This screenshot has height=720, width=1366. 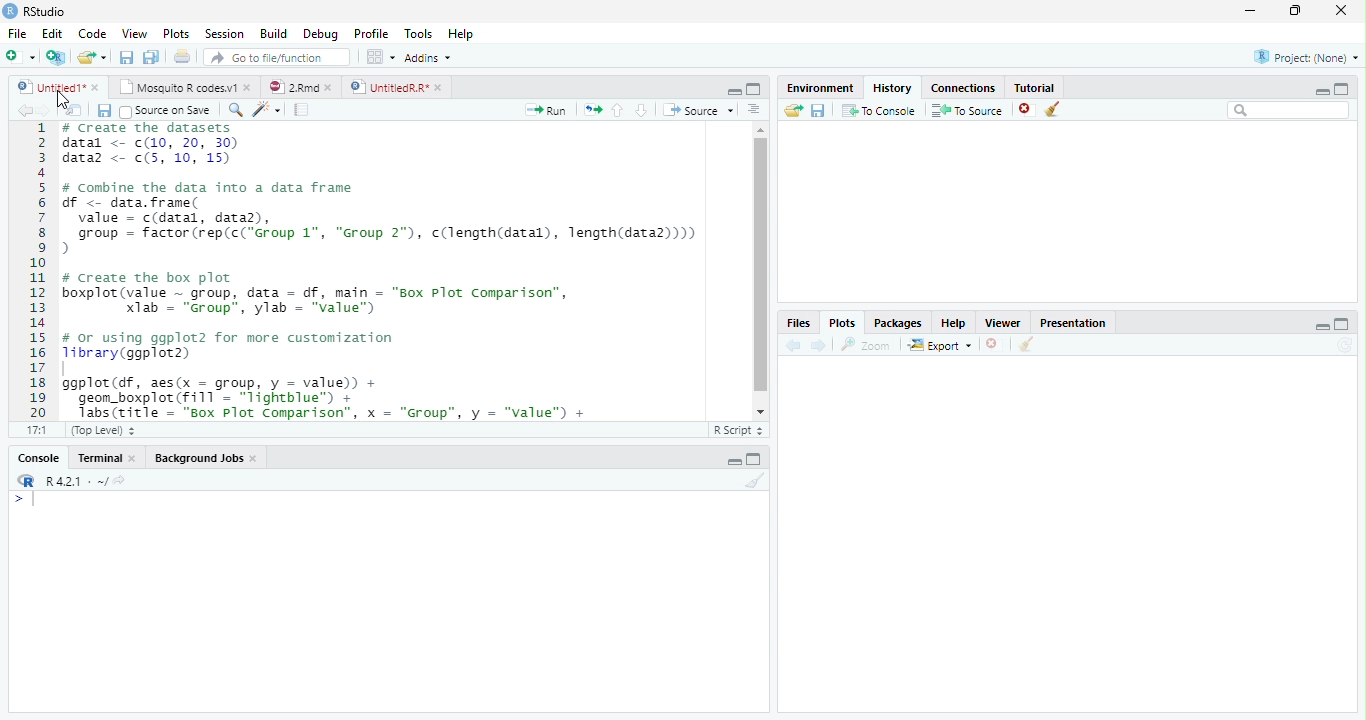 I want to click on Environment, so click(x=821, y=88).